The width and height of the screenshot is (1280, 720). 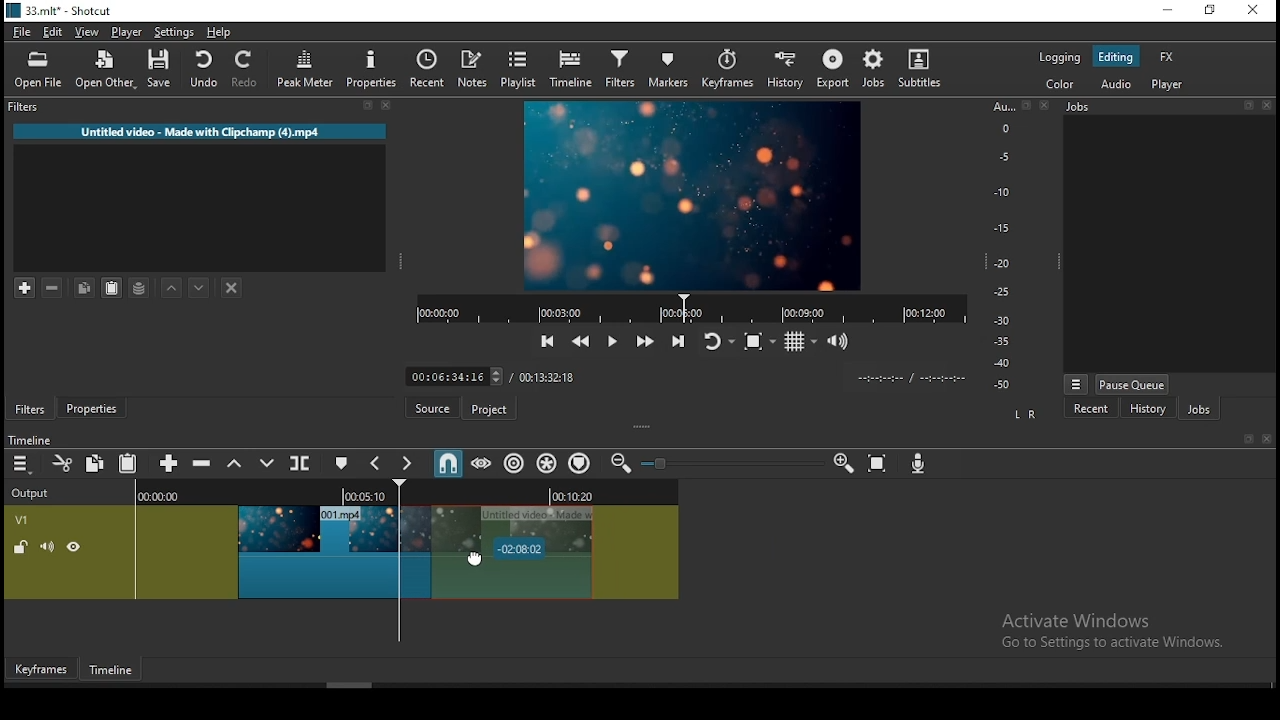 I want to click on Project, so click(x=492, y=409).